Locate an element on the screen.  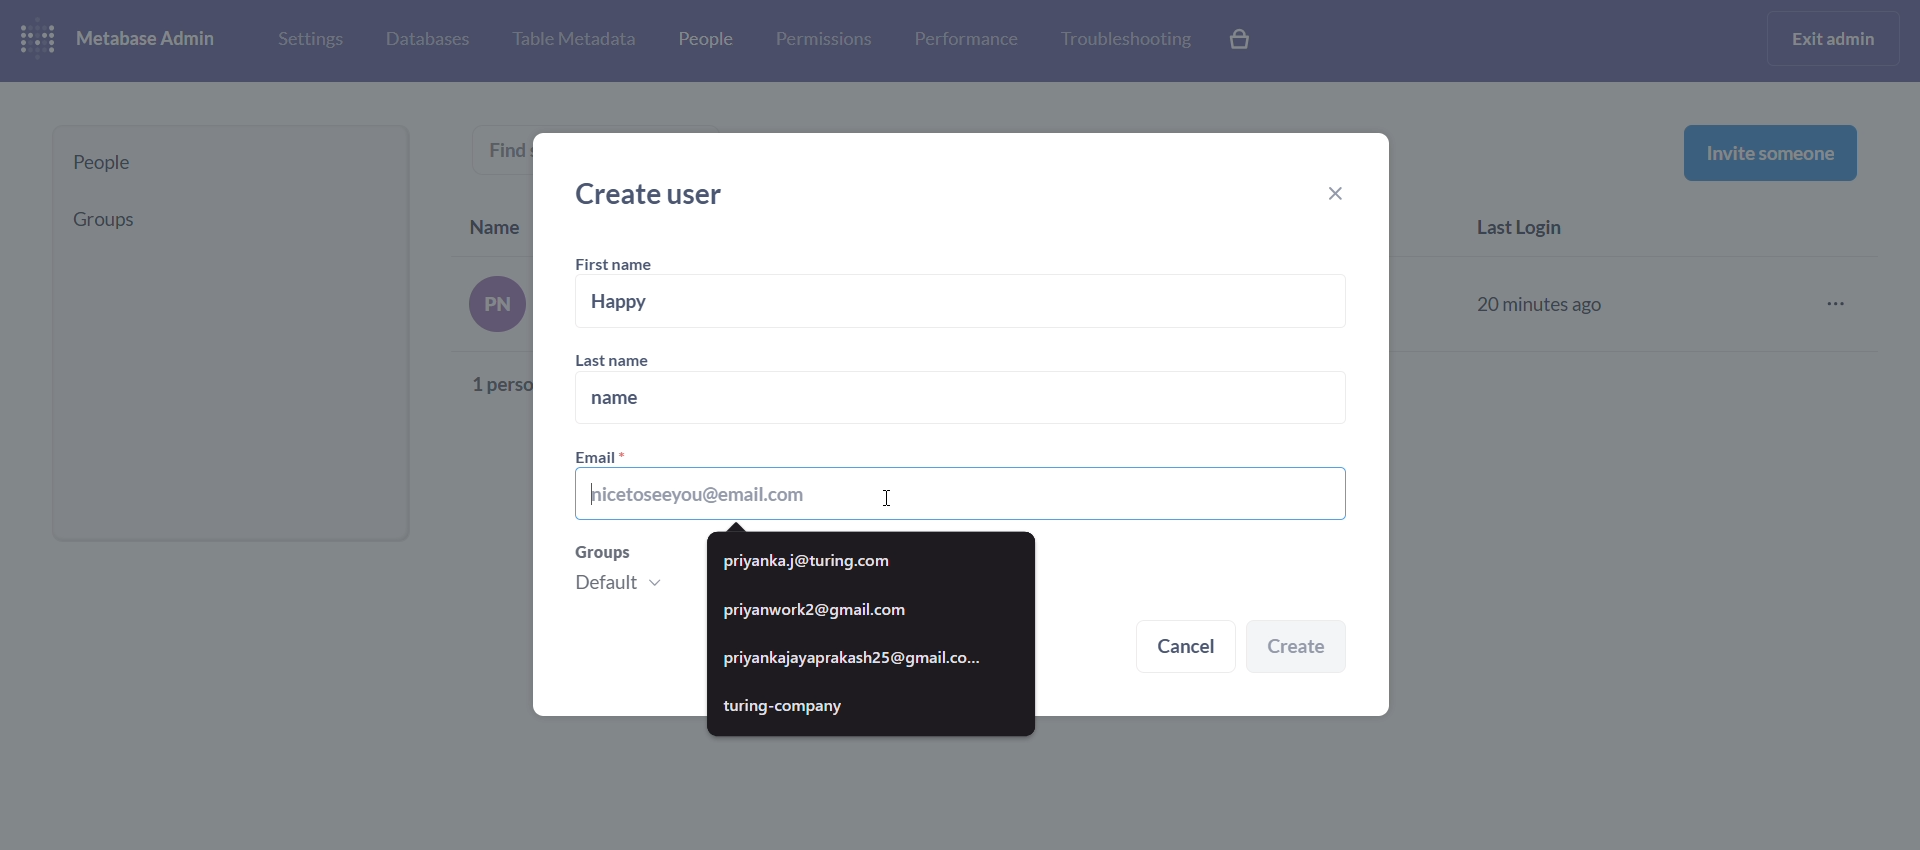
settings is located at coordinates (308, 38).